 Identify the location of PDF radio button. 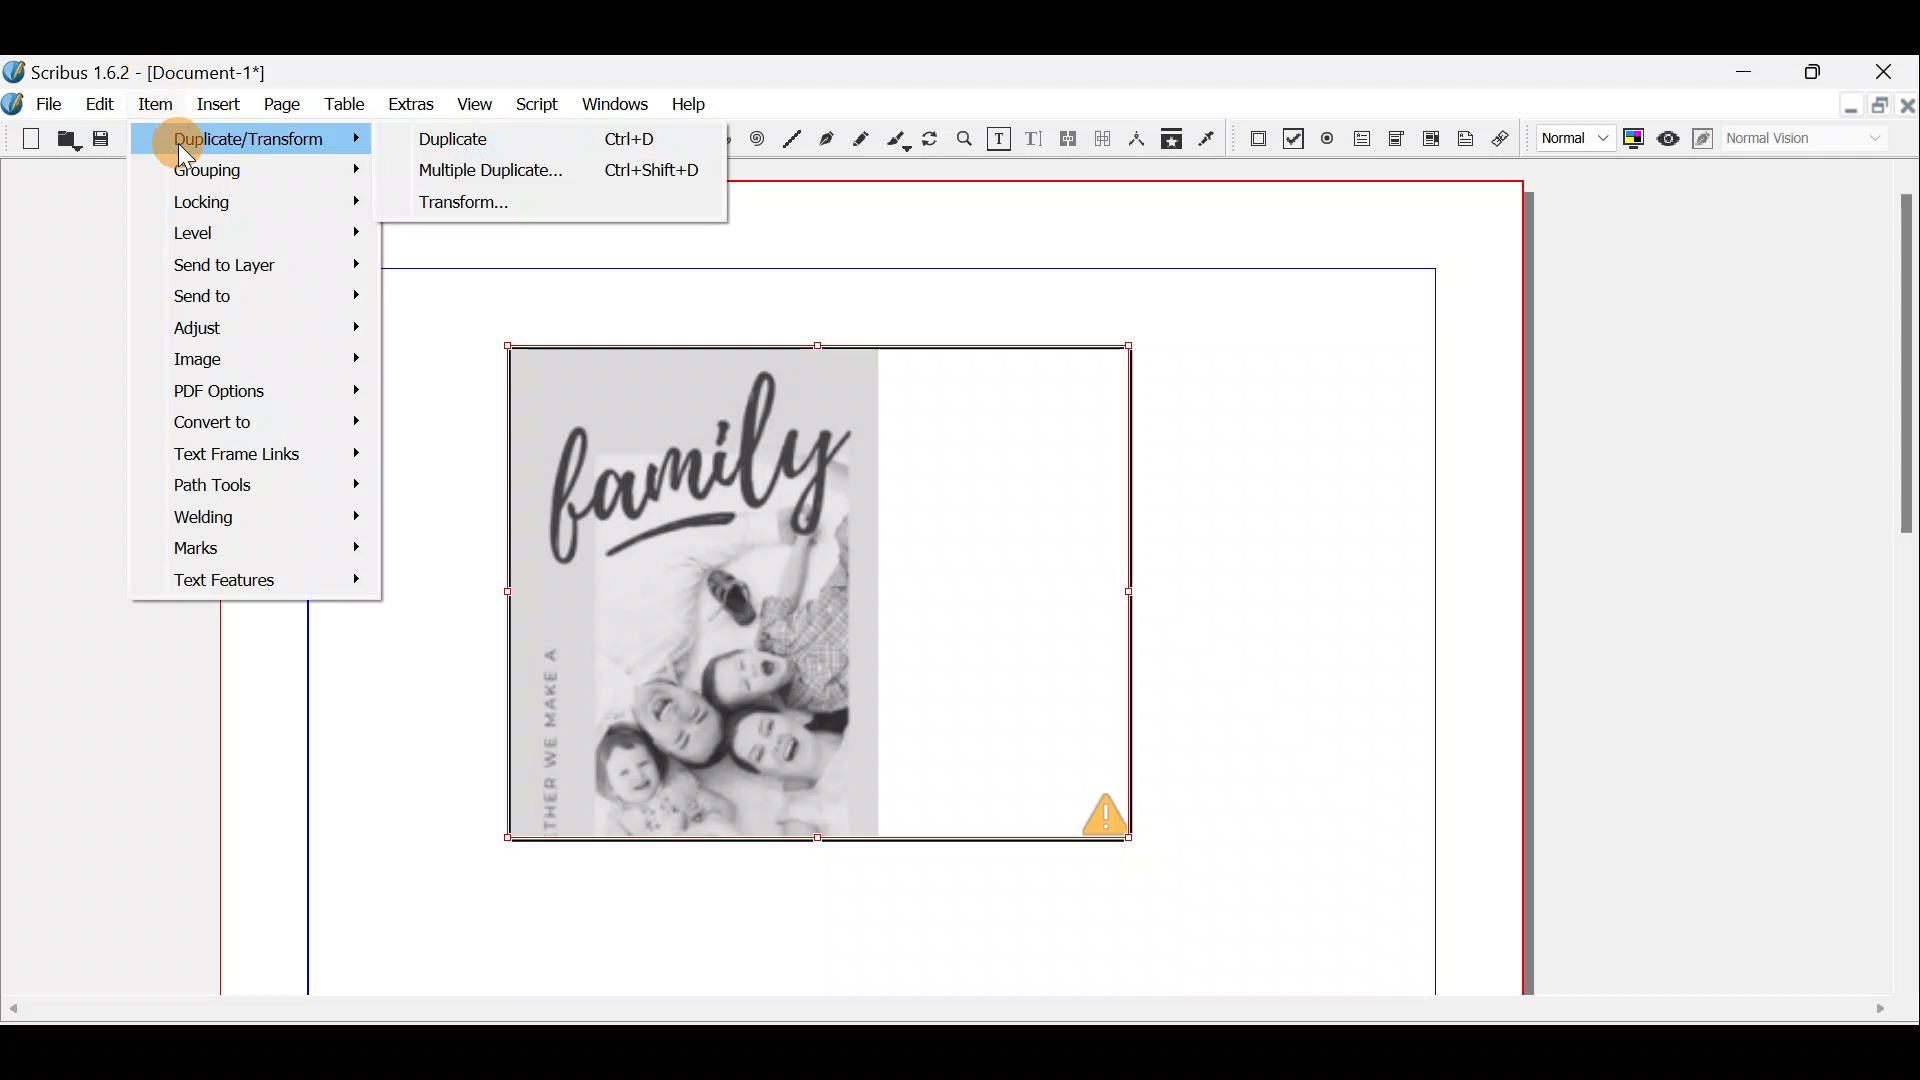
(1327, 137).